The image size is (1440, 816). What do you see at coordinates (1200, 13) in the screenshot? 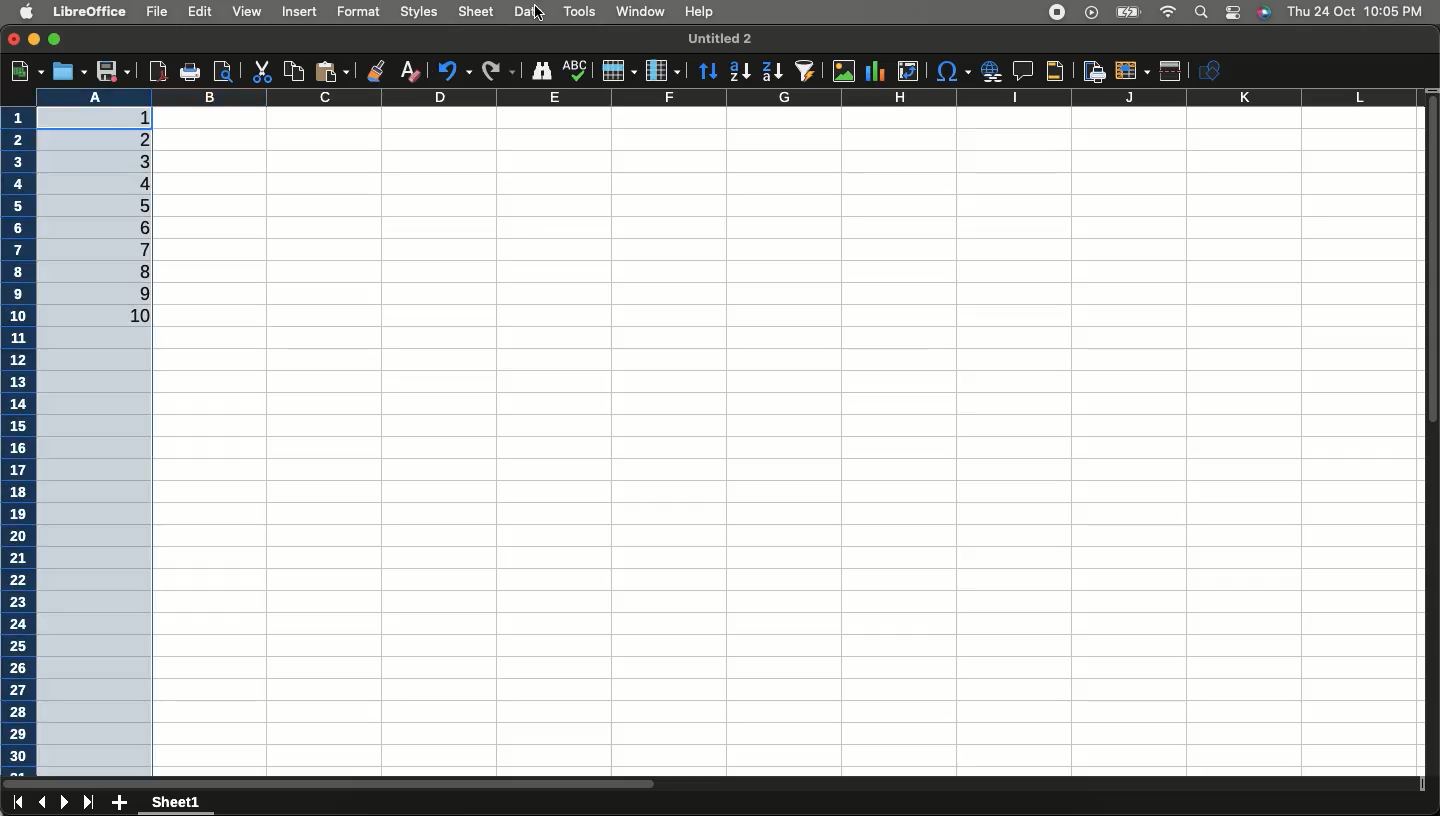
I see `Search` at bounding box center [1200, 13].